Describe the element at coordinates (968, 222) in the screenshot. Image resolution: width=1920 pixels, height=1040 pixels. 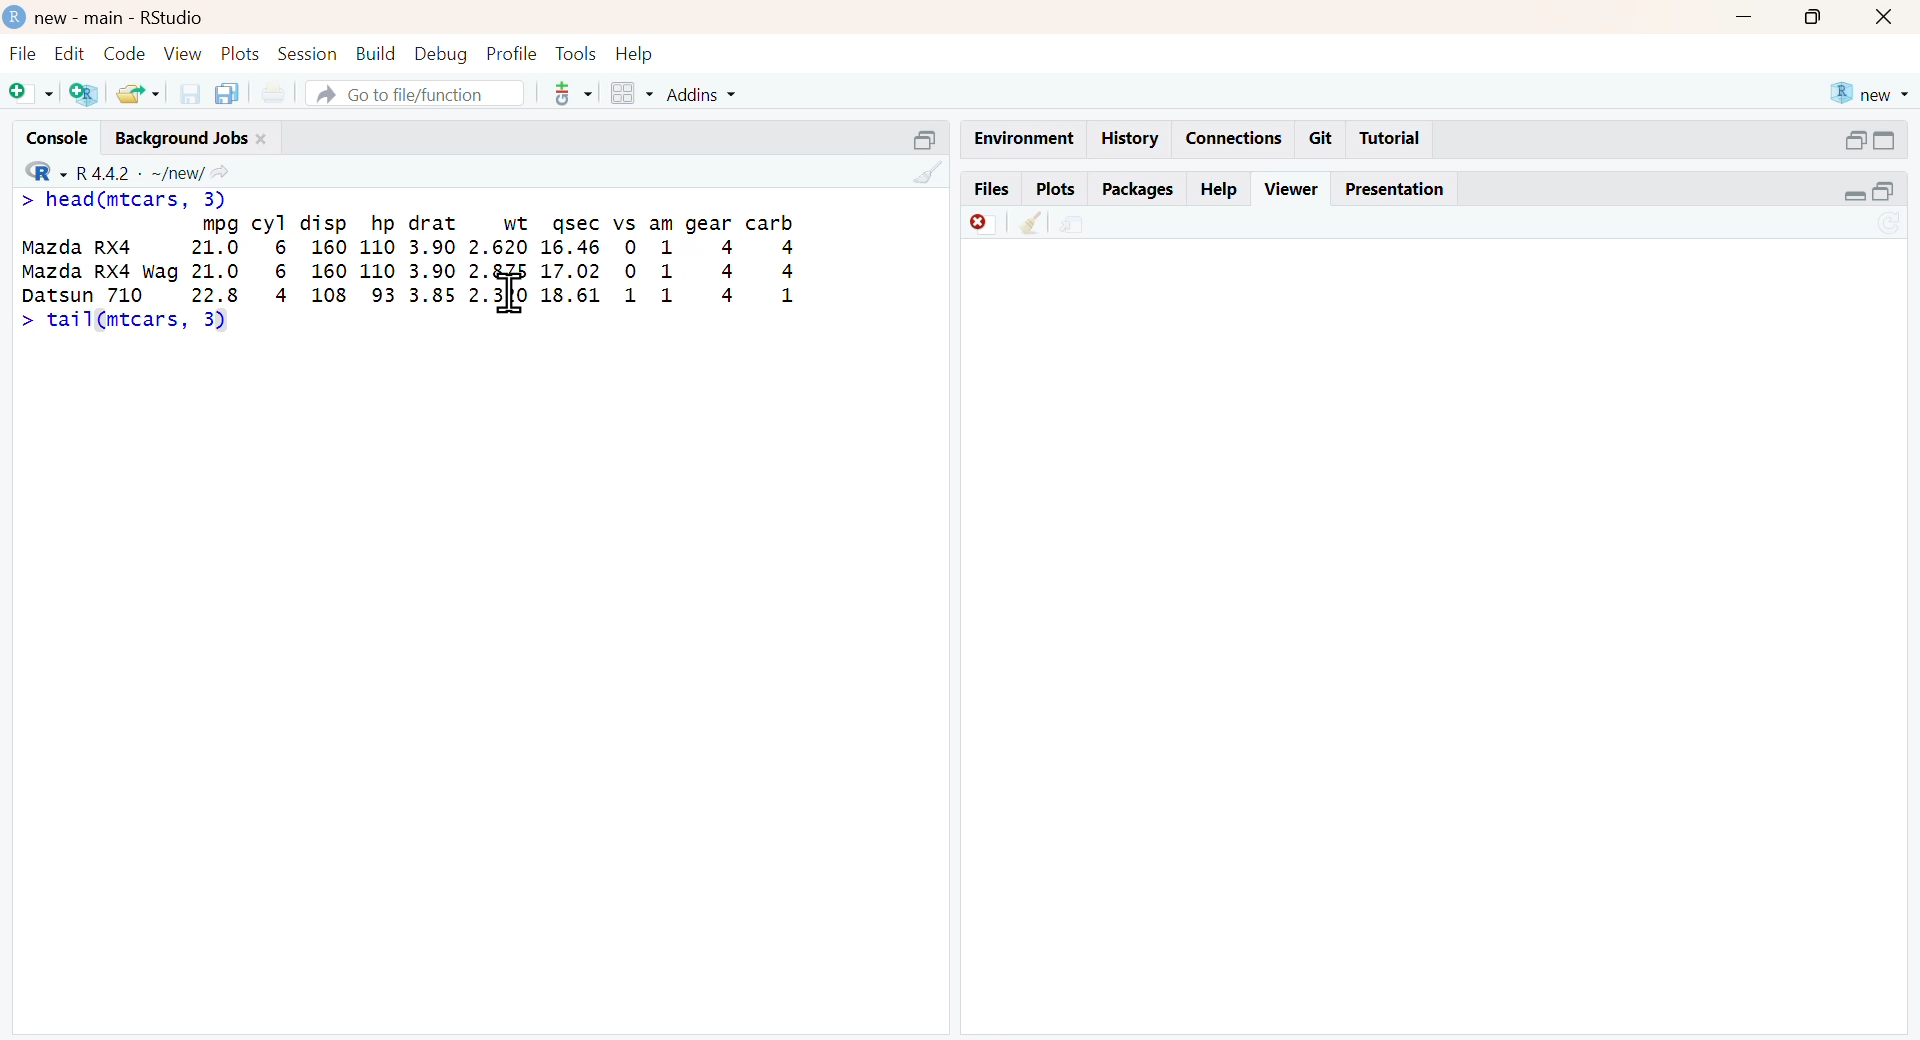
I see `Remove current viewer tem` at that location.